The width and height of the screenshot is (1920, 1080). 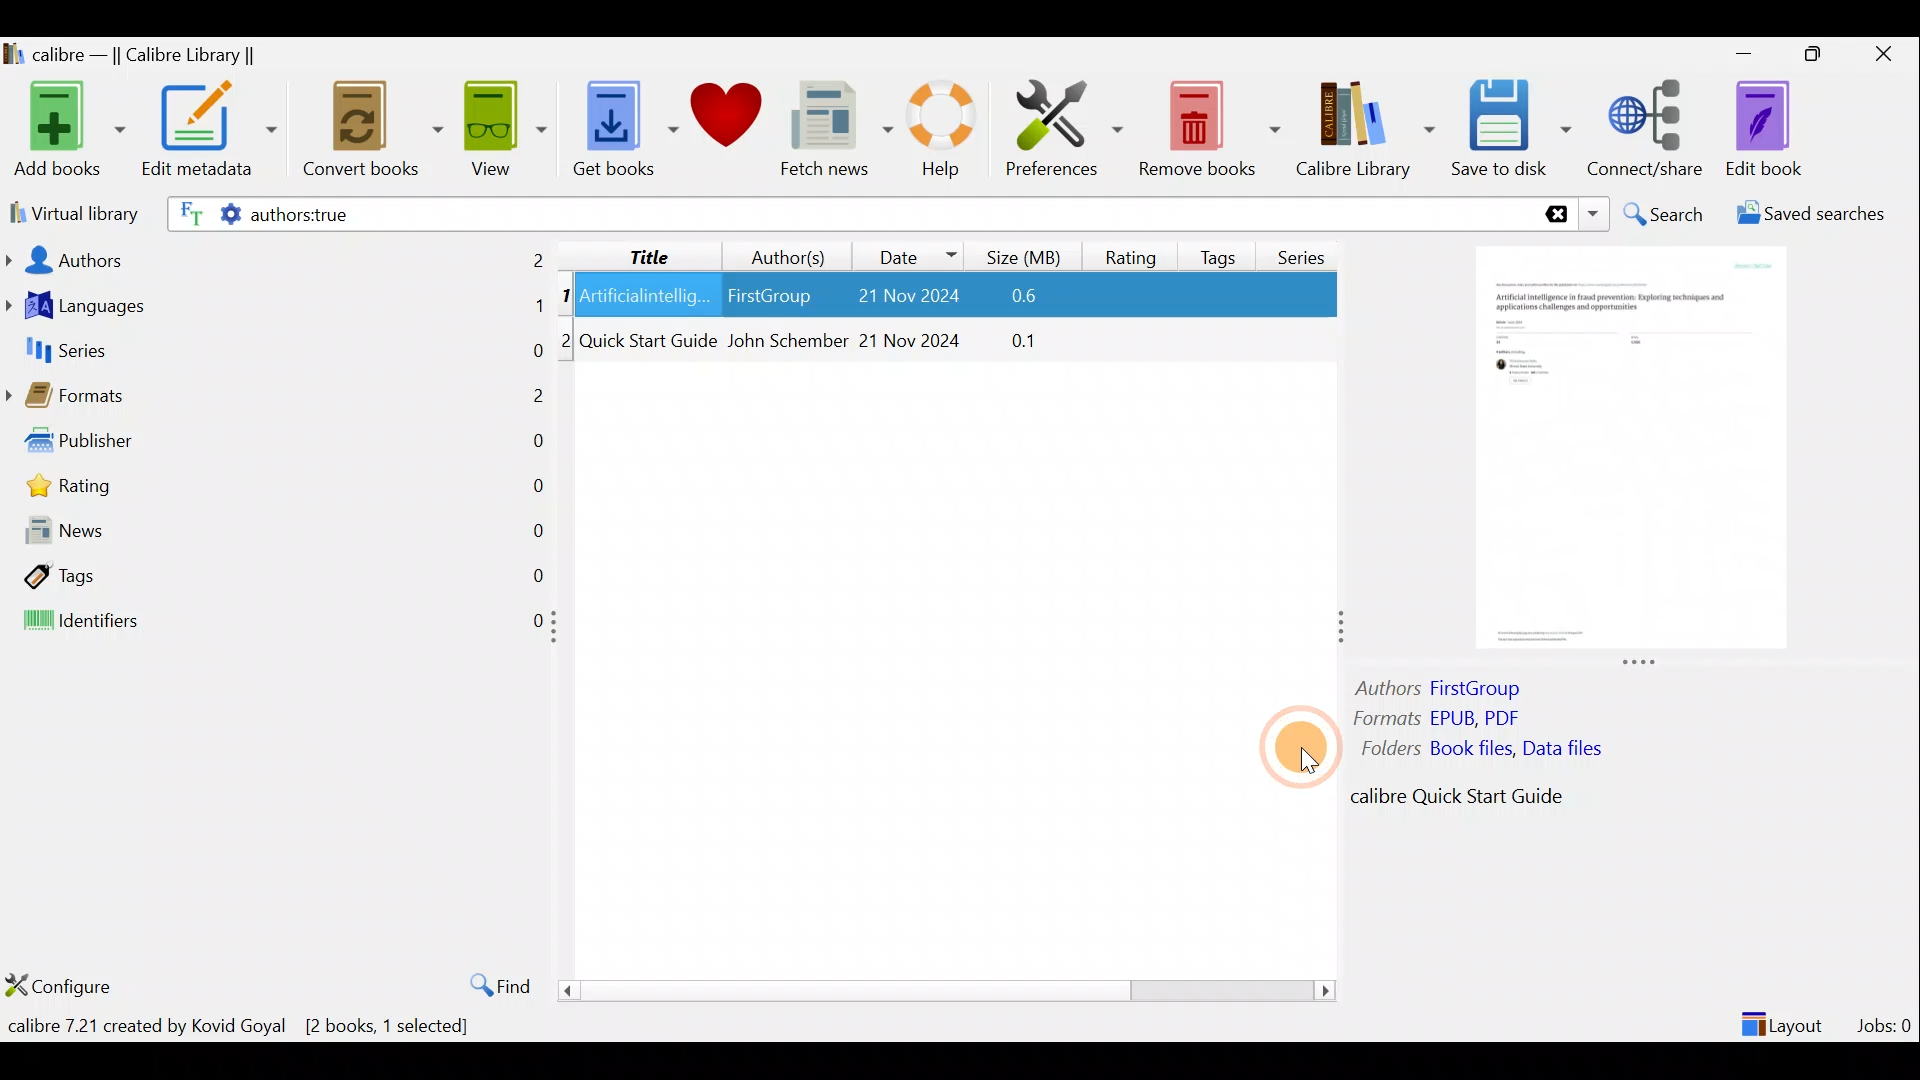 I want to click on Artificialintellig..., so click(x=647, y=294).